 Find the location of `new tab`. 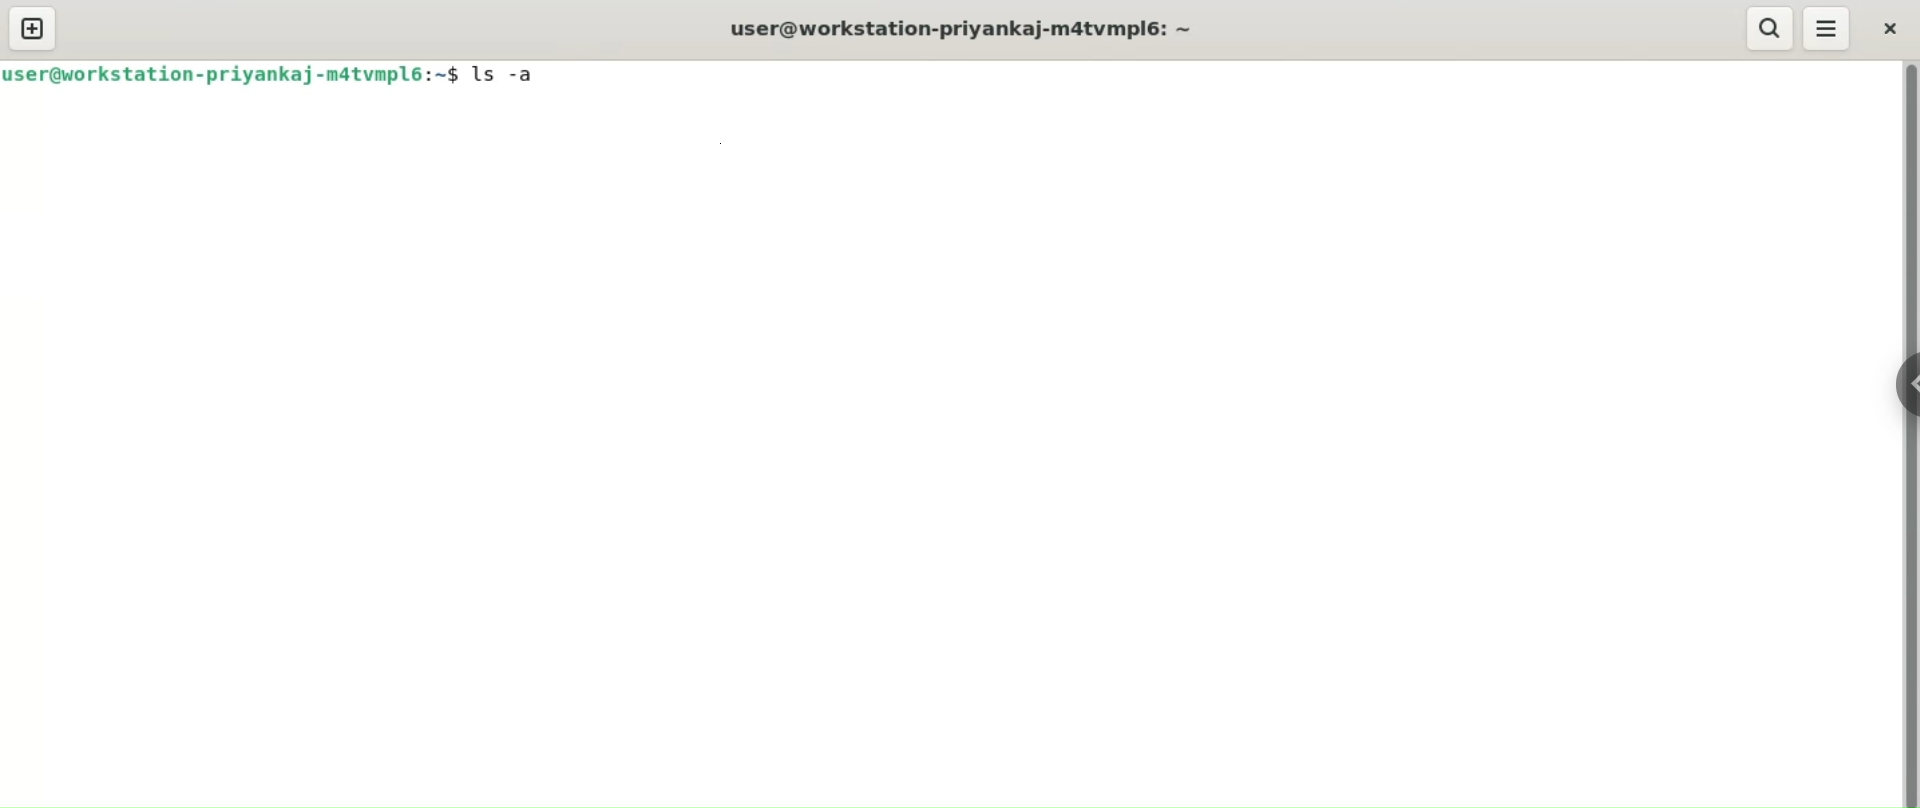

new tab is located at coordinates (32, 29).